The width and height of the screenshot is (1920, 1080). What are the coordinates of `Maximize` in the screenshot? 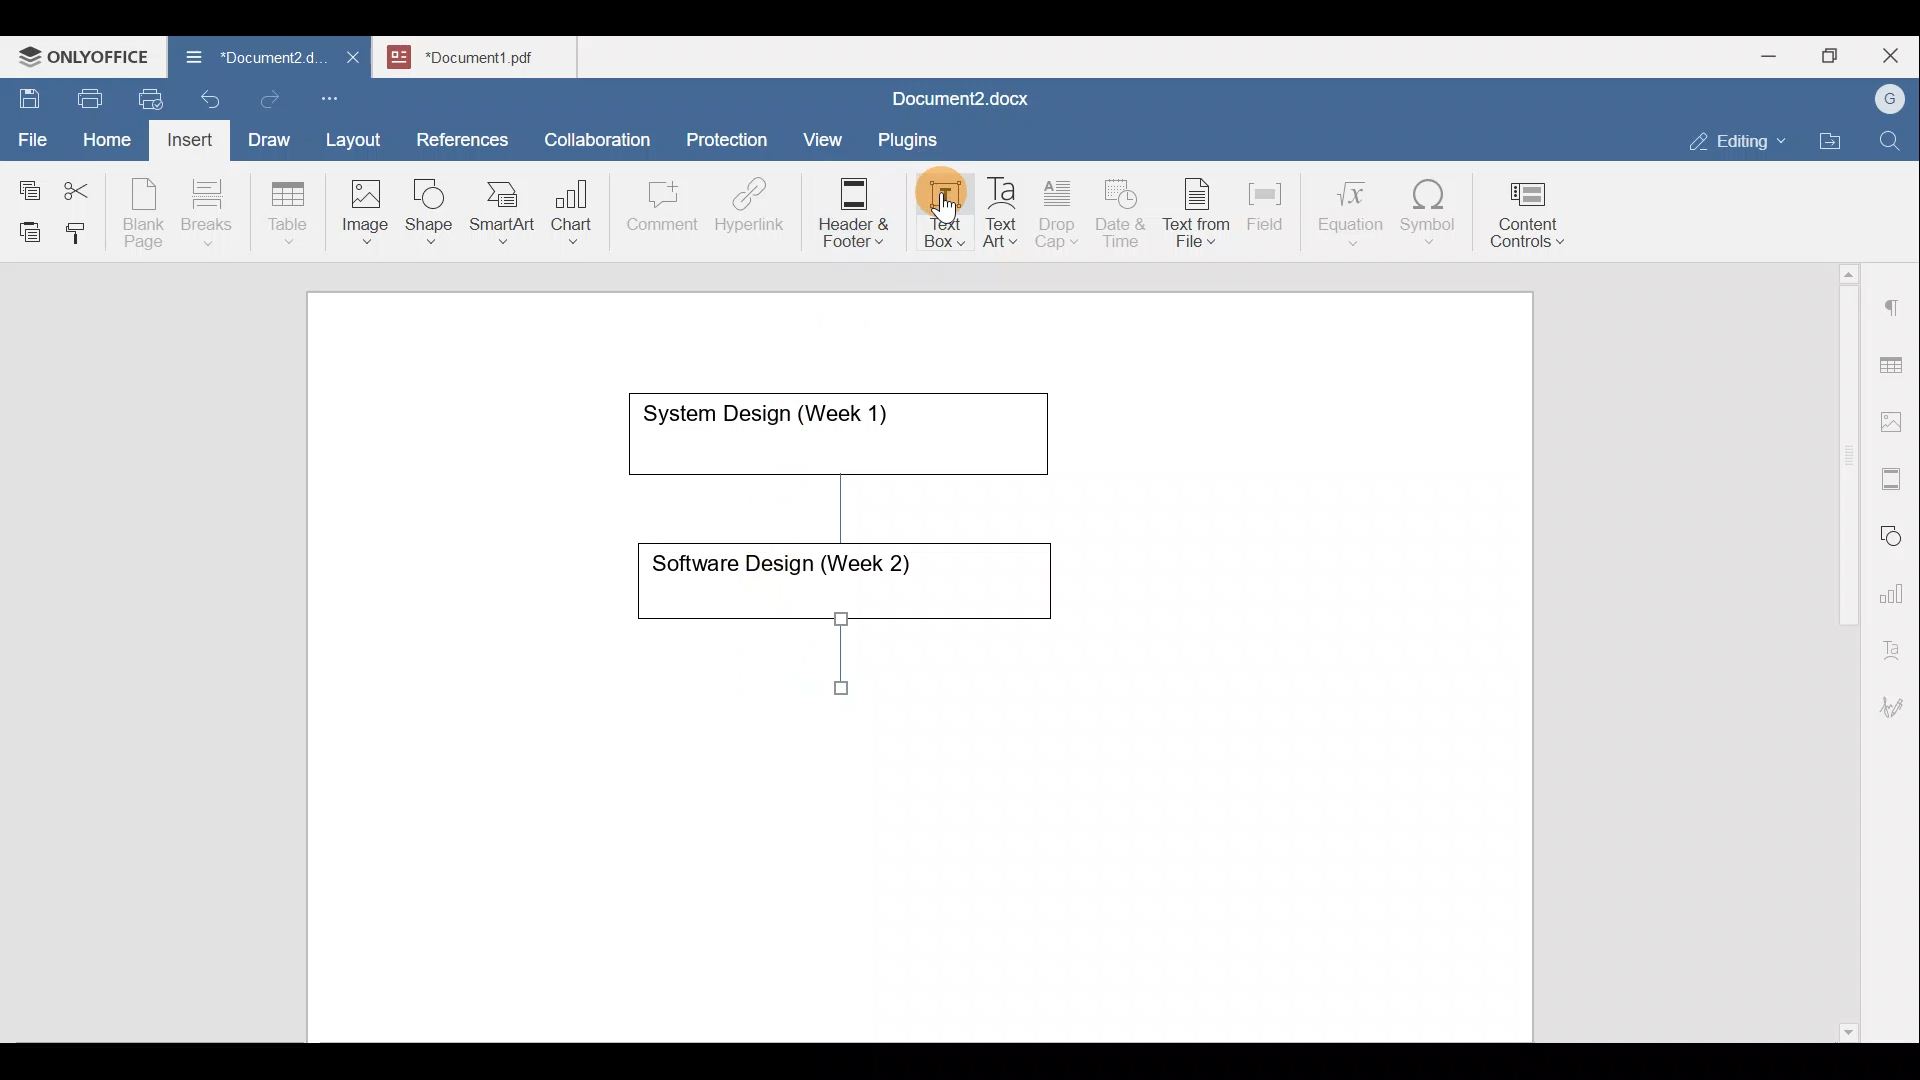 It's located at (1835, 56).